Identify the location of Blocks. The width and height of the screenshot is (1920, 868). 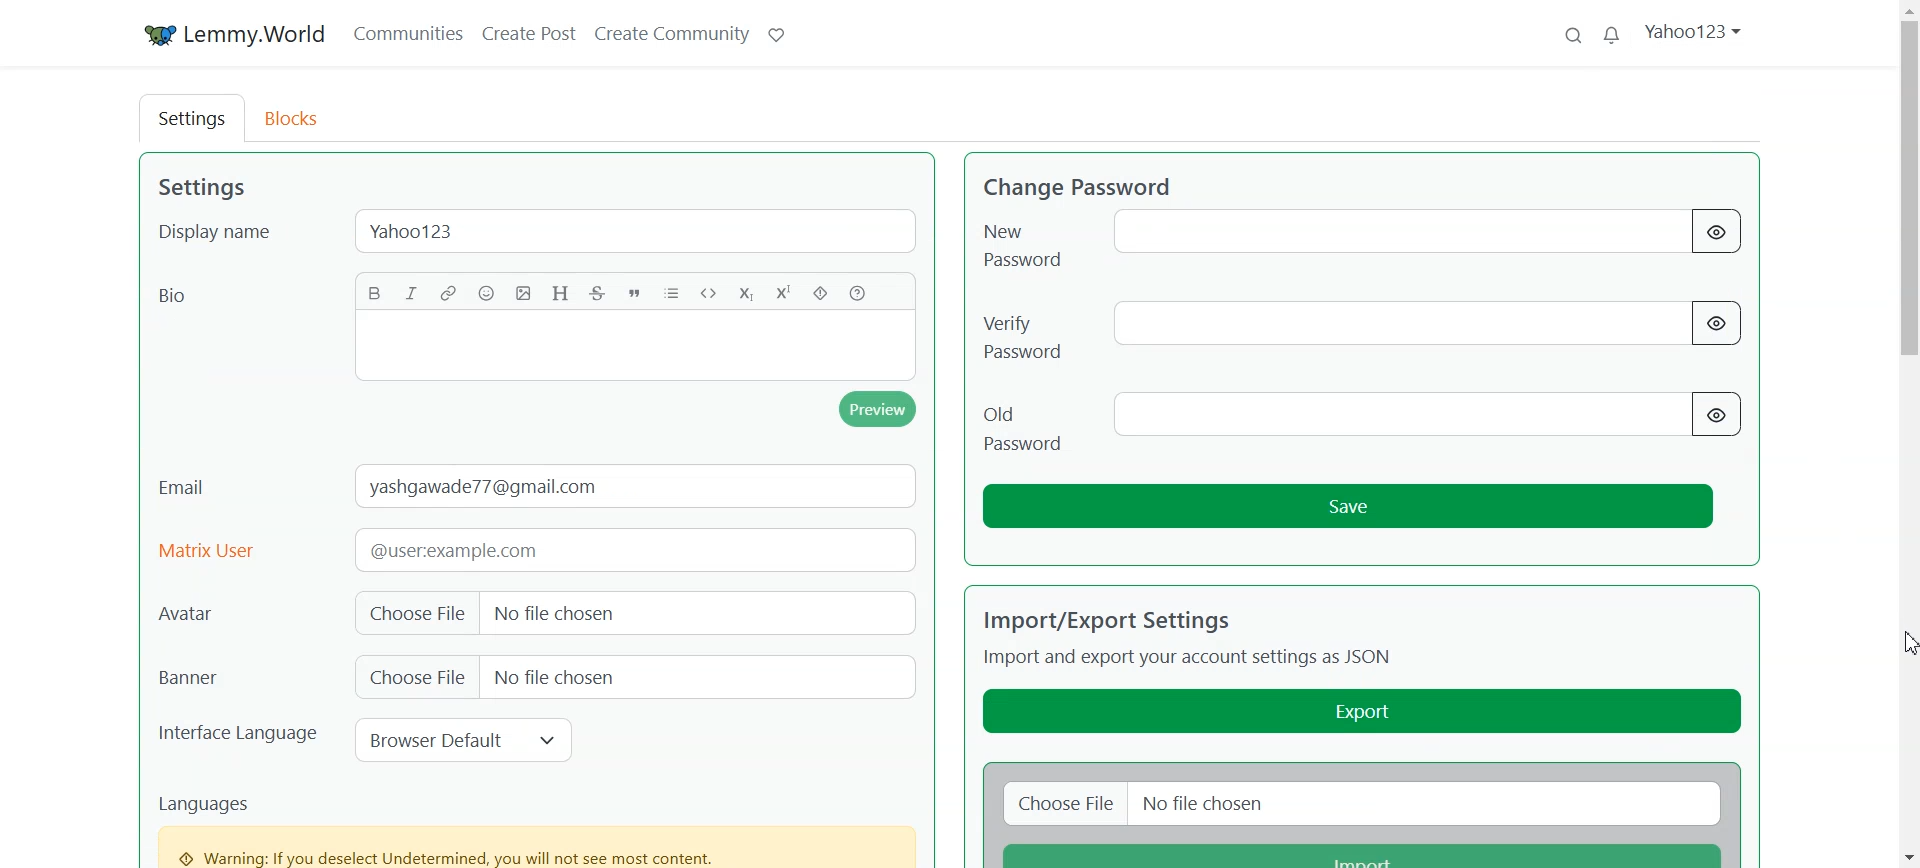
(299, 117).